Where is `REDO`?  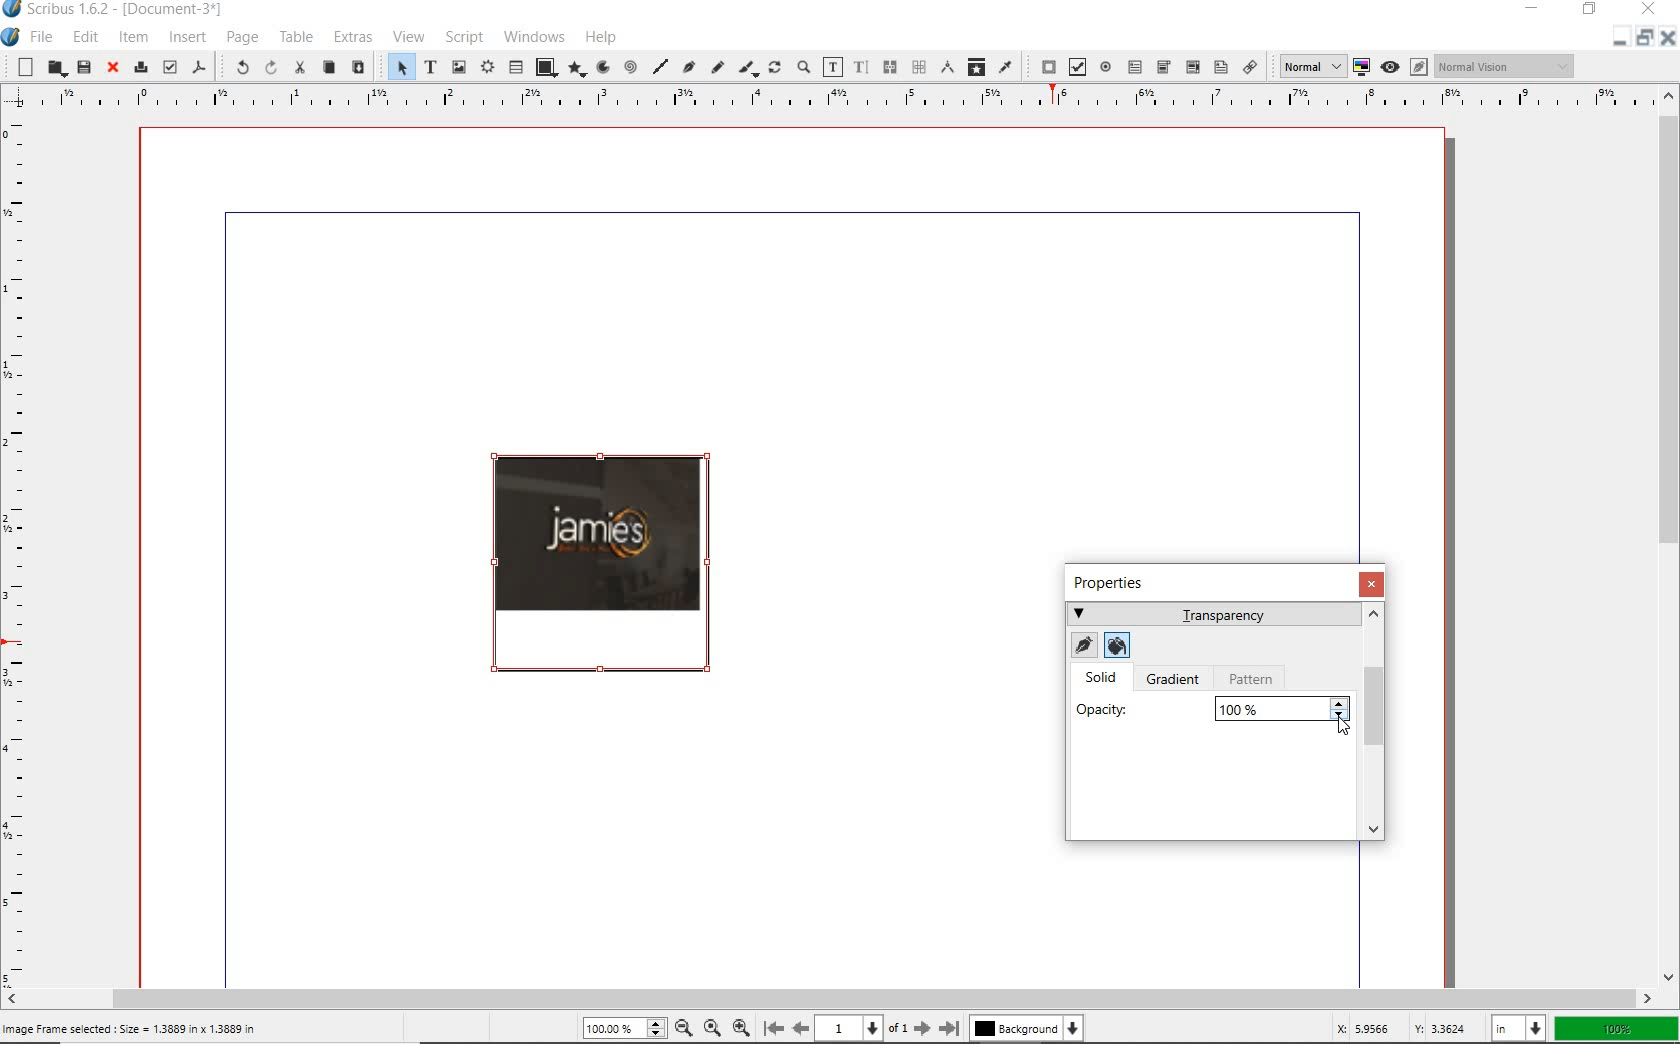 REDO is located at coordinates (269, 70).